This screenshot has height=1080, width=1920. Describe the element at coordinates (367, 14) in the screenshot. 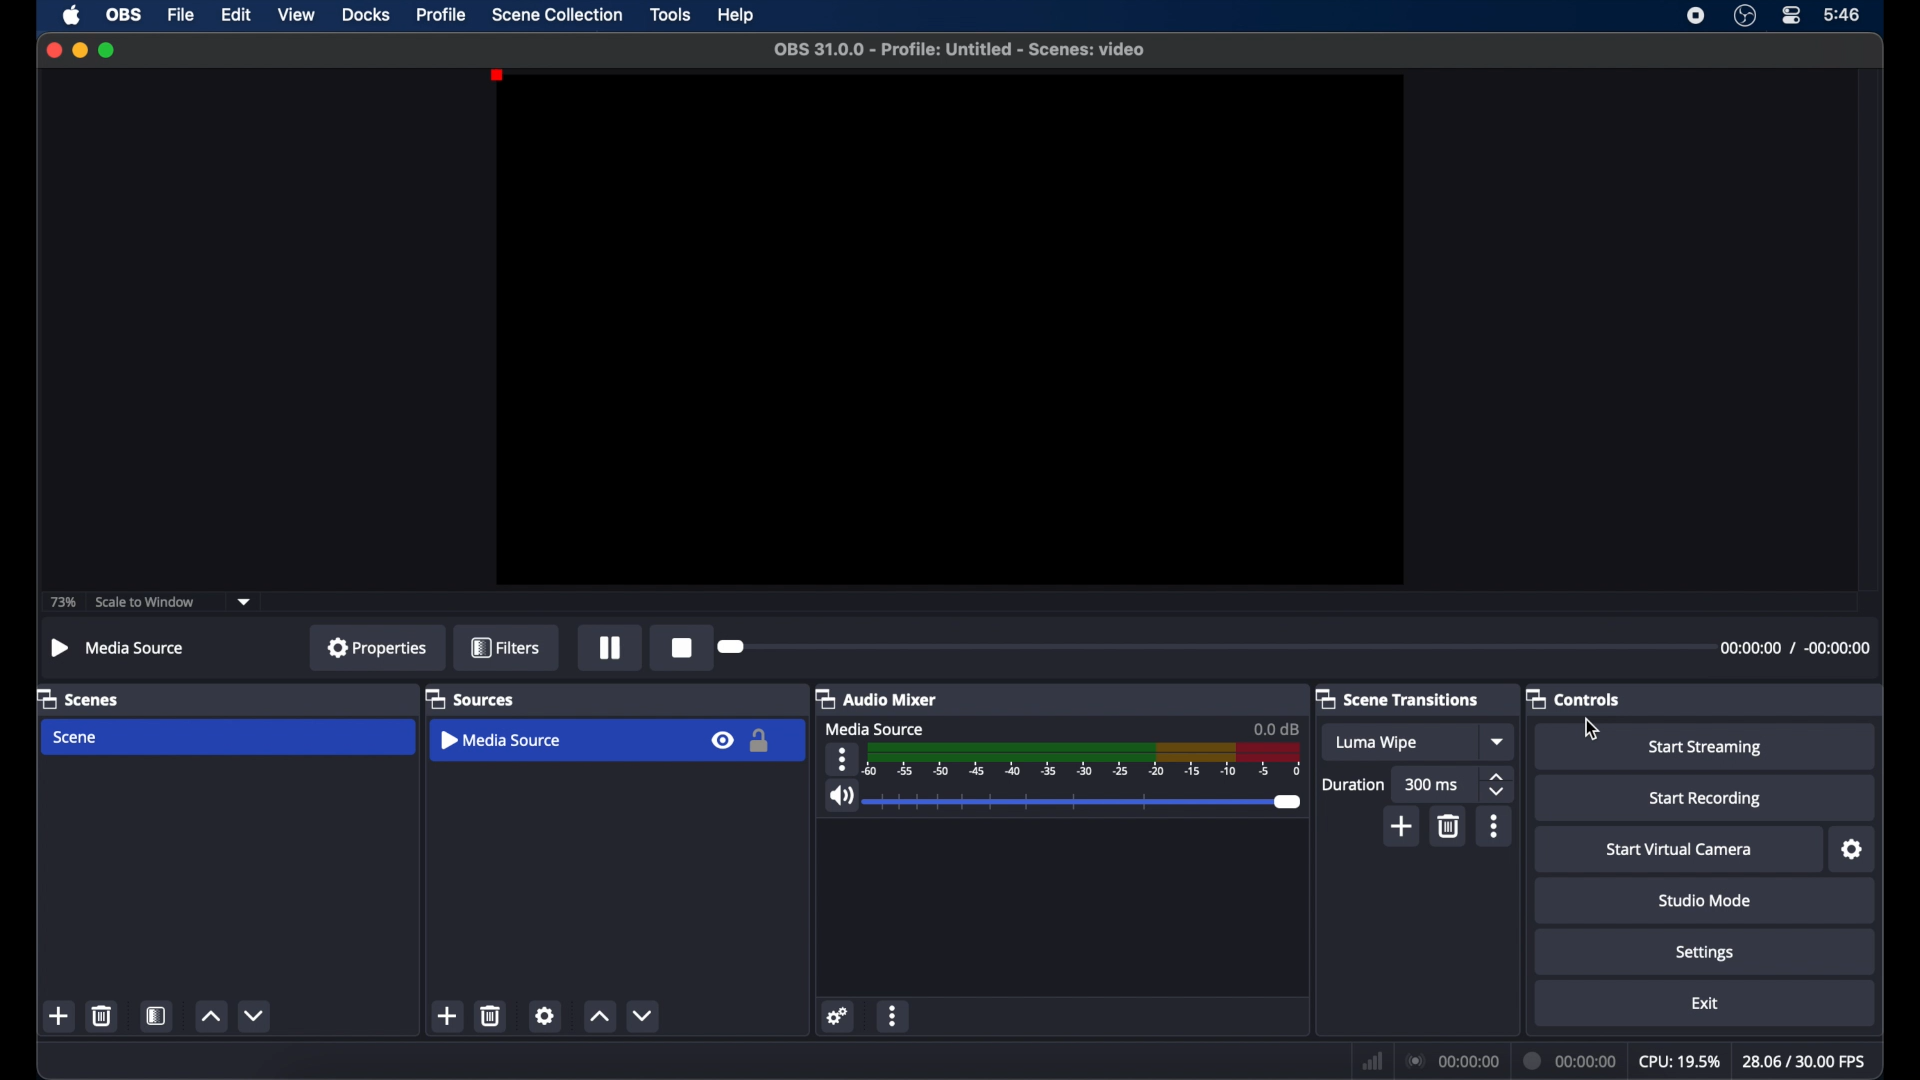

I see `docks` at that location.